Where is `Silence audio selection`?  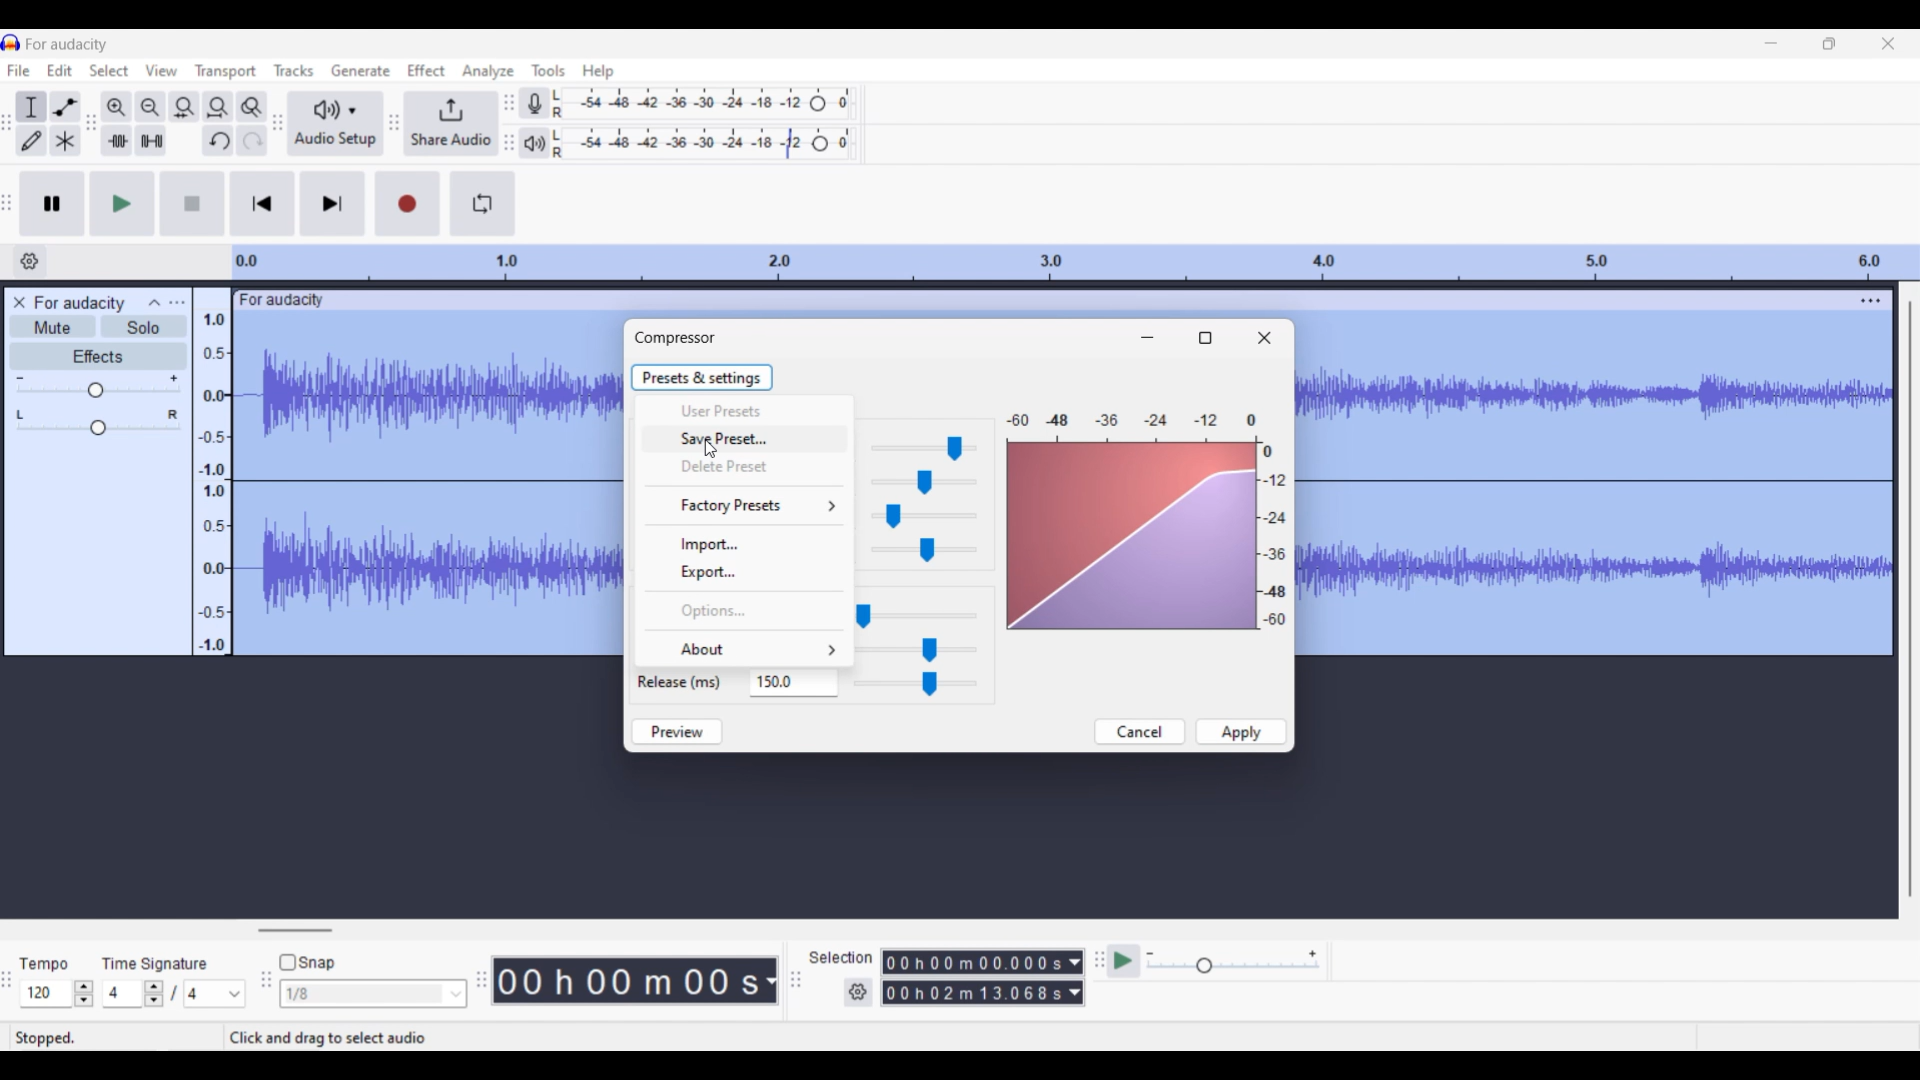
Silence audio selection is located at coordinates (152, 140).